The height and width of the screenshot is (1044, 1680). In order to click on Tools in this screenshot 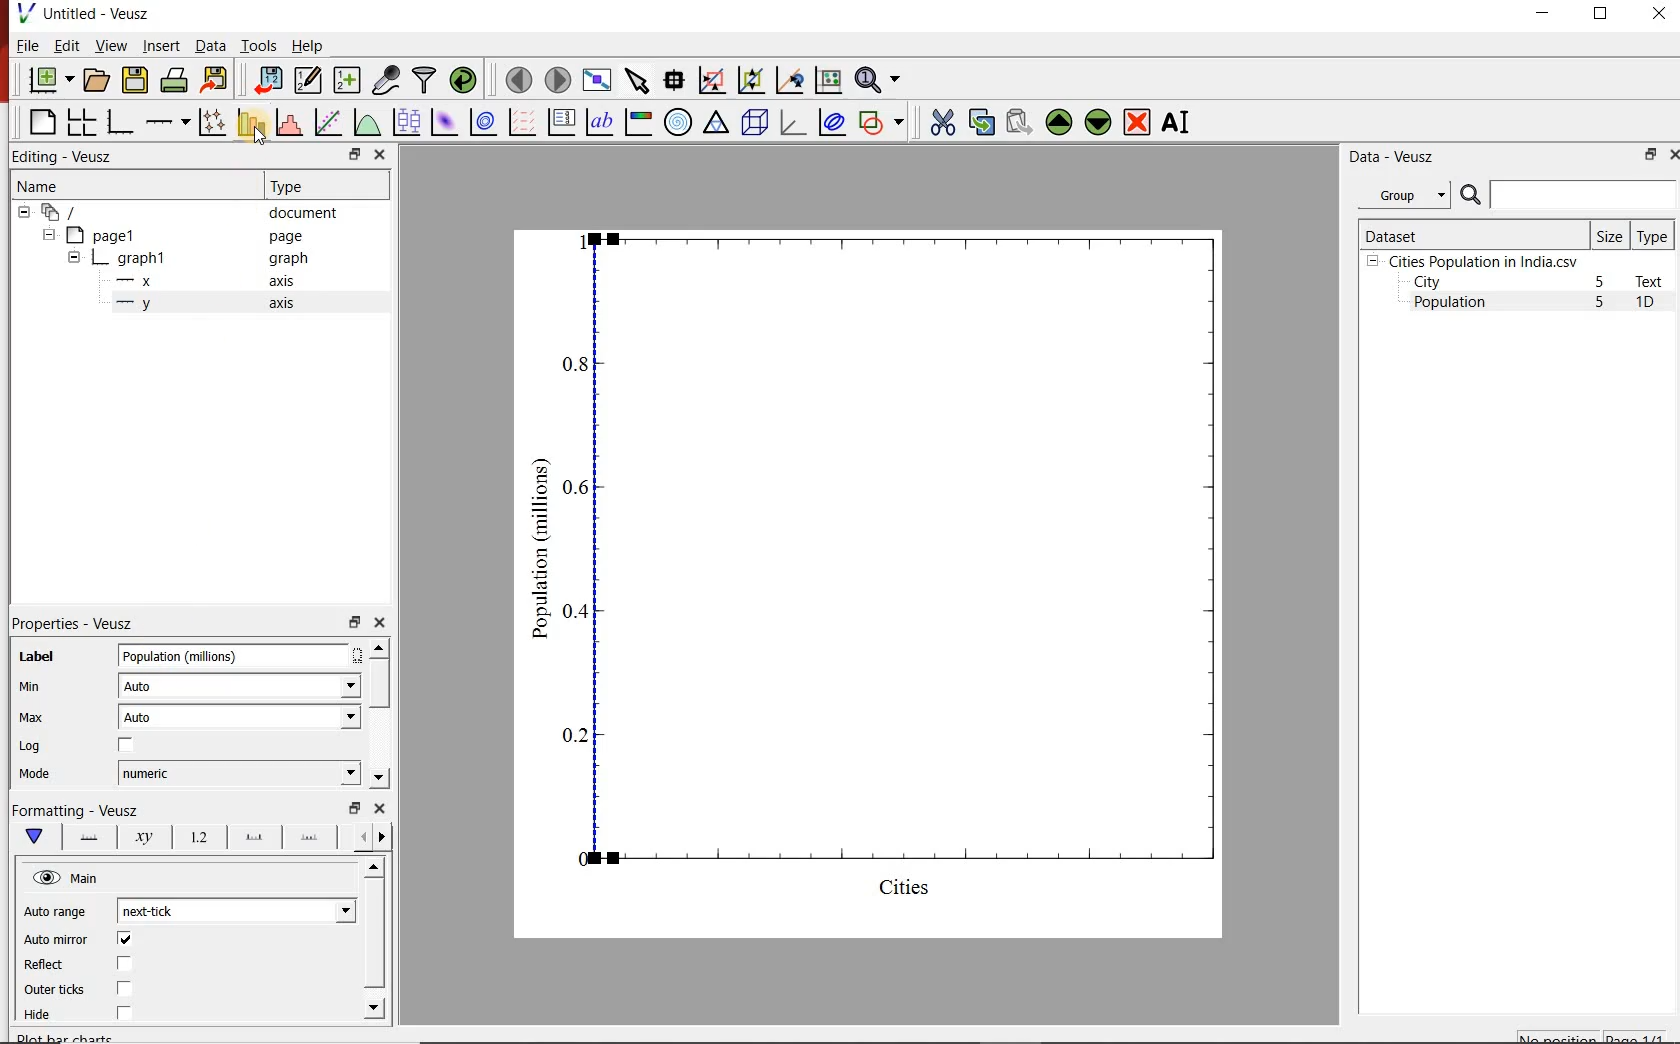, I will do `click(257, 45)`.